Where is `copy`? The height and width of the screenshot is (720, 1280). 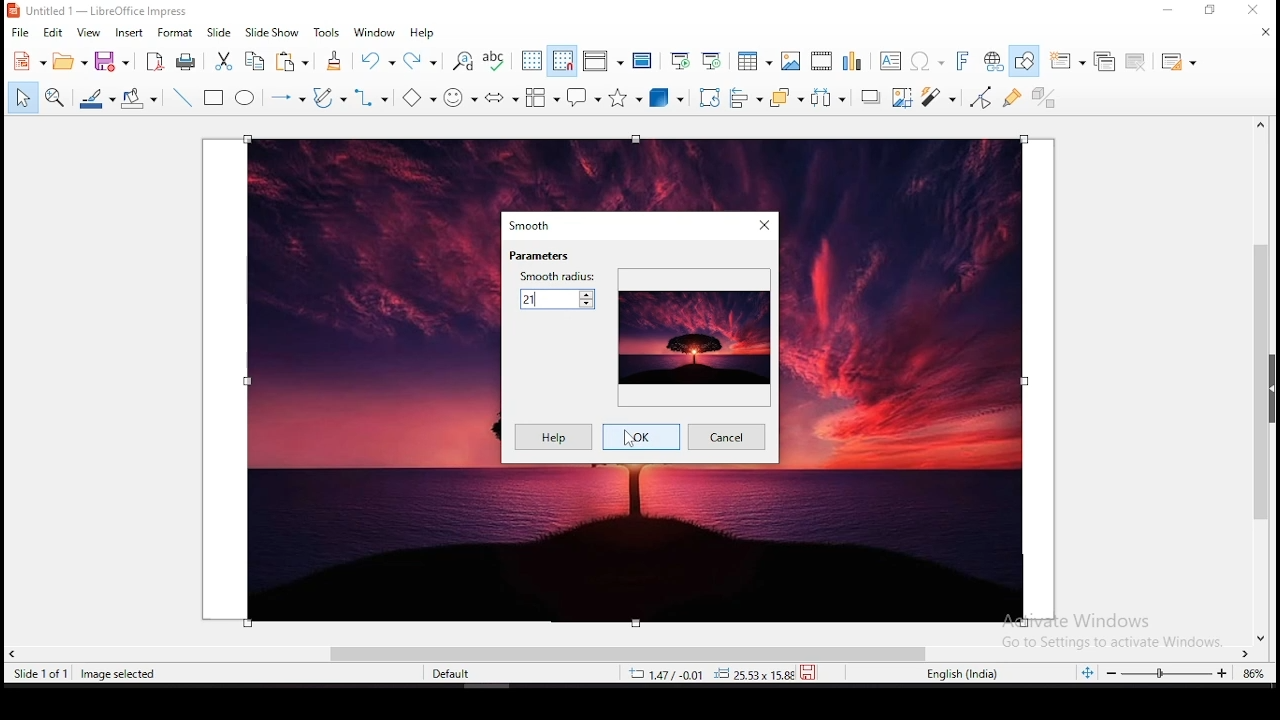 copy is located at coordinates (254, 60).